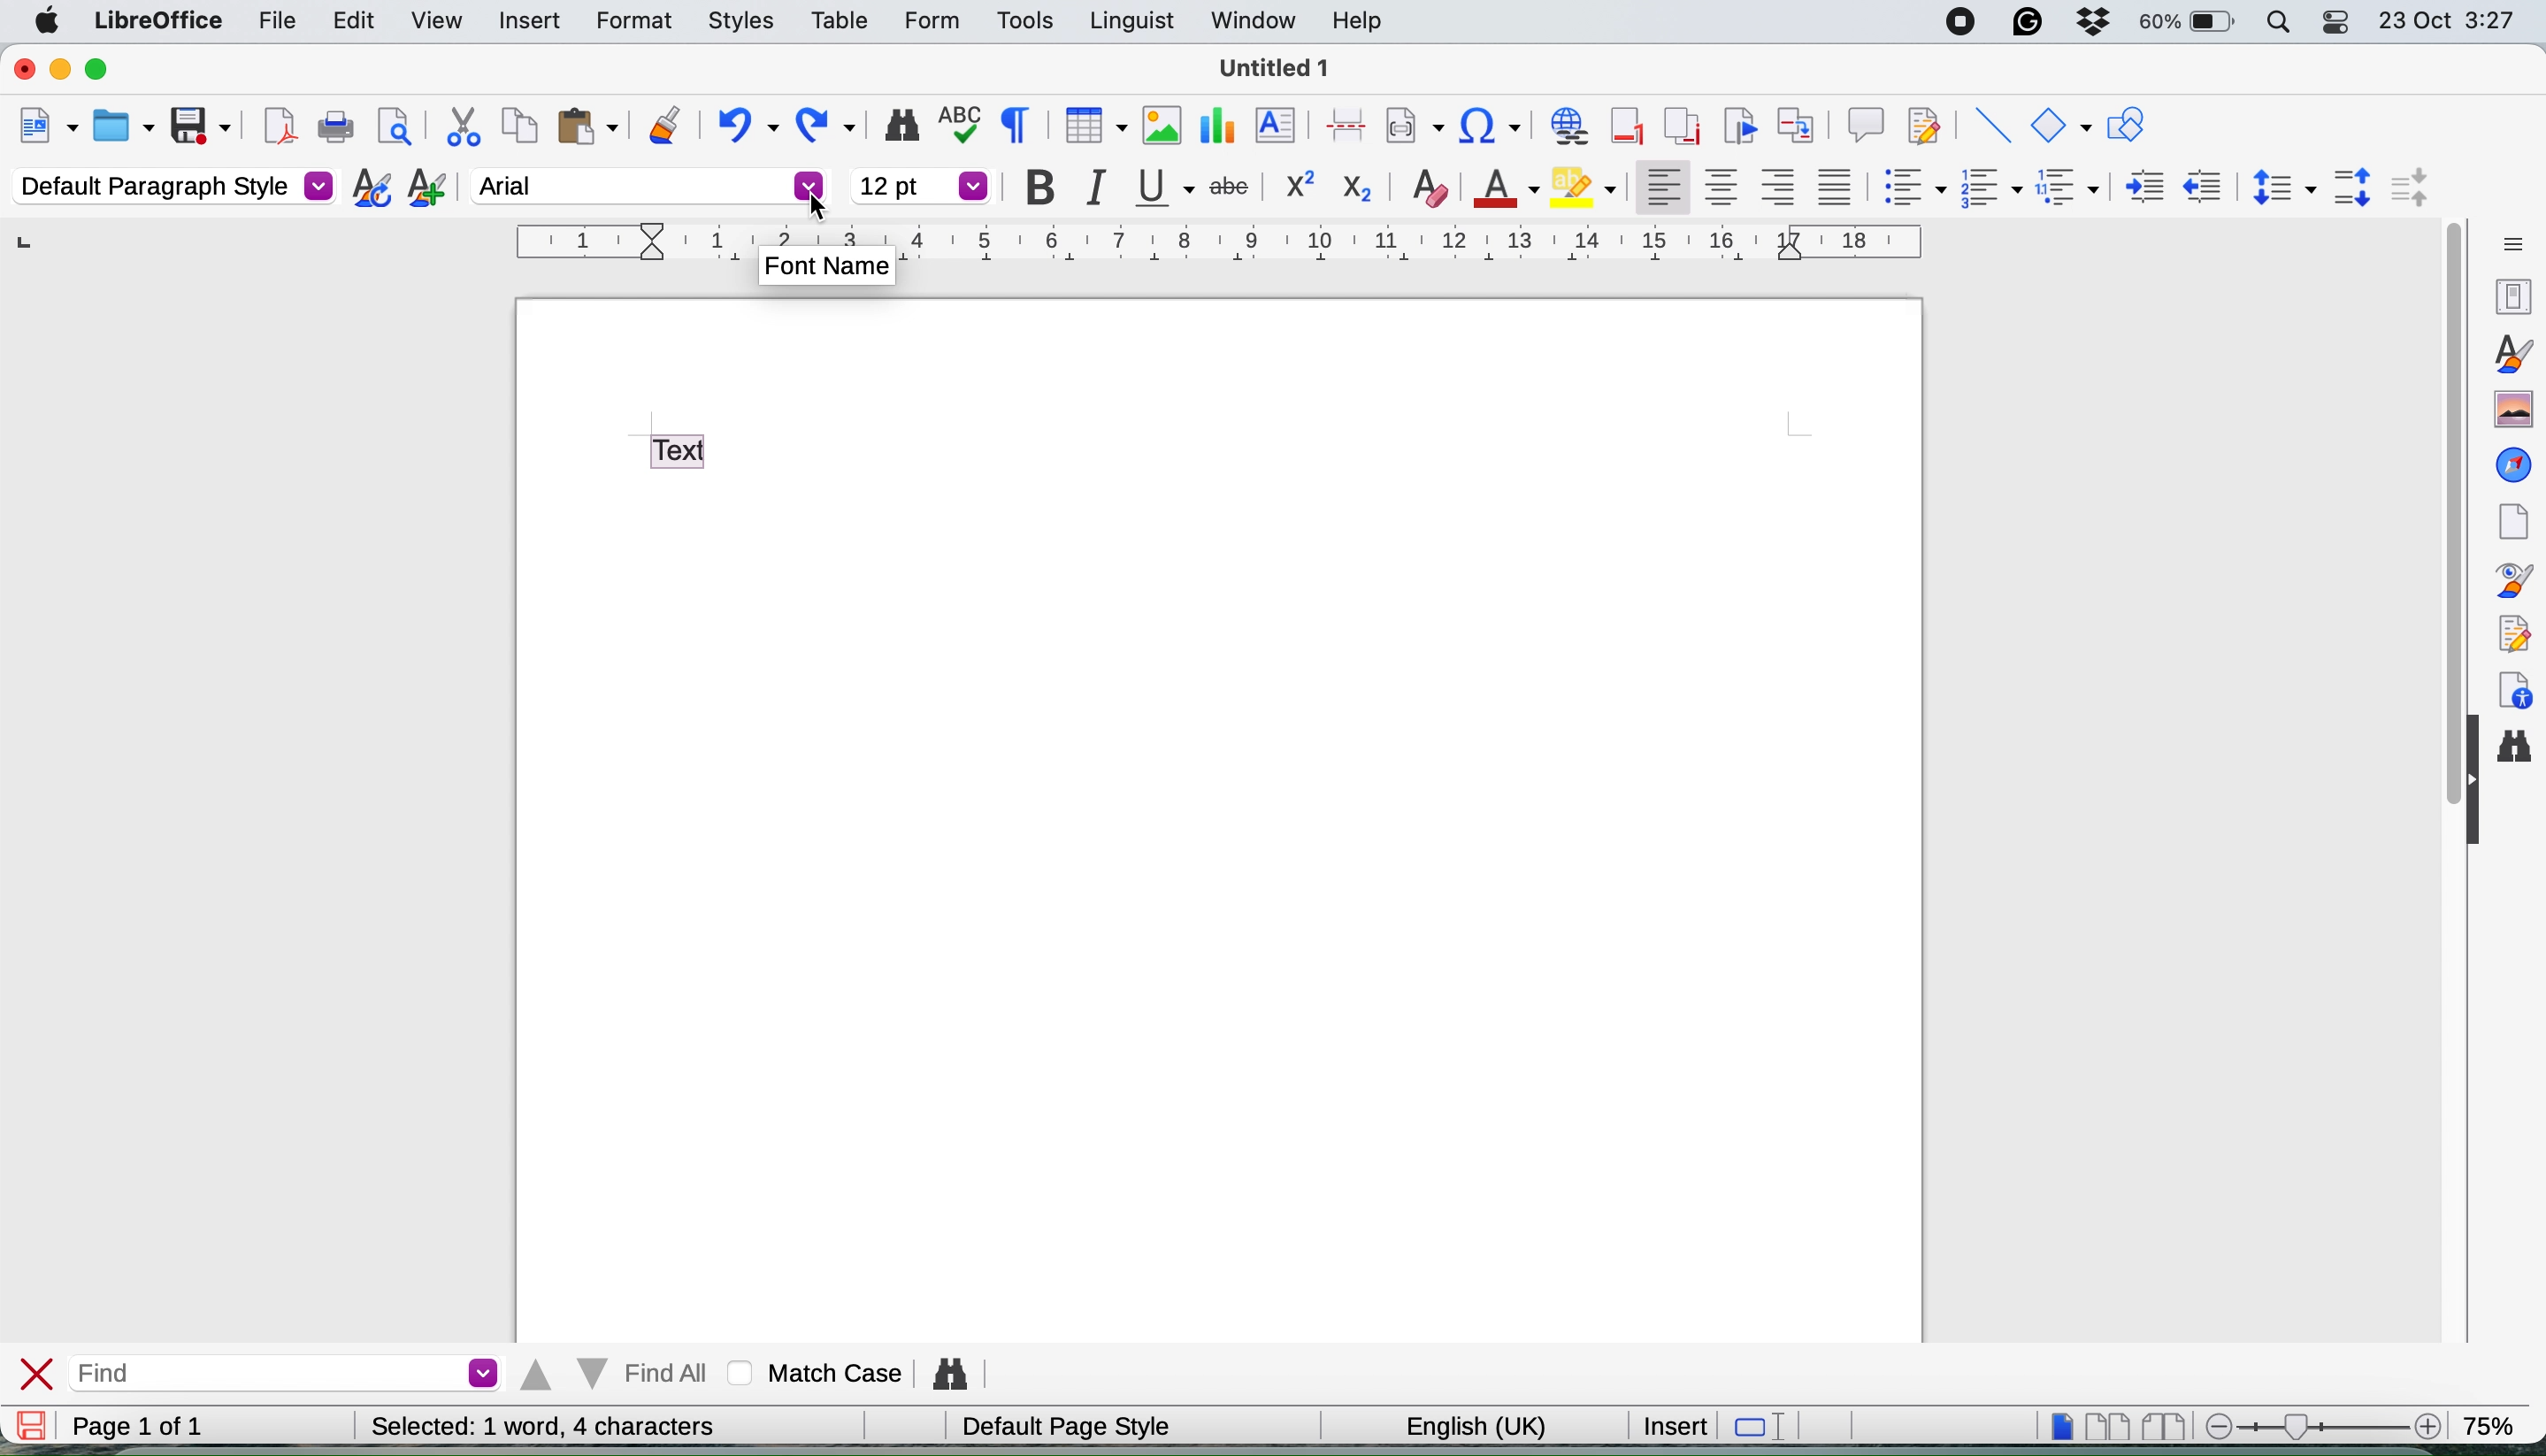 Image resolution: width=2546 pixels, height=1456 pixels. I want to click on set line spacing, so click(2280, 187).